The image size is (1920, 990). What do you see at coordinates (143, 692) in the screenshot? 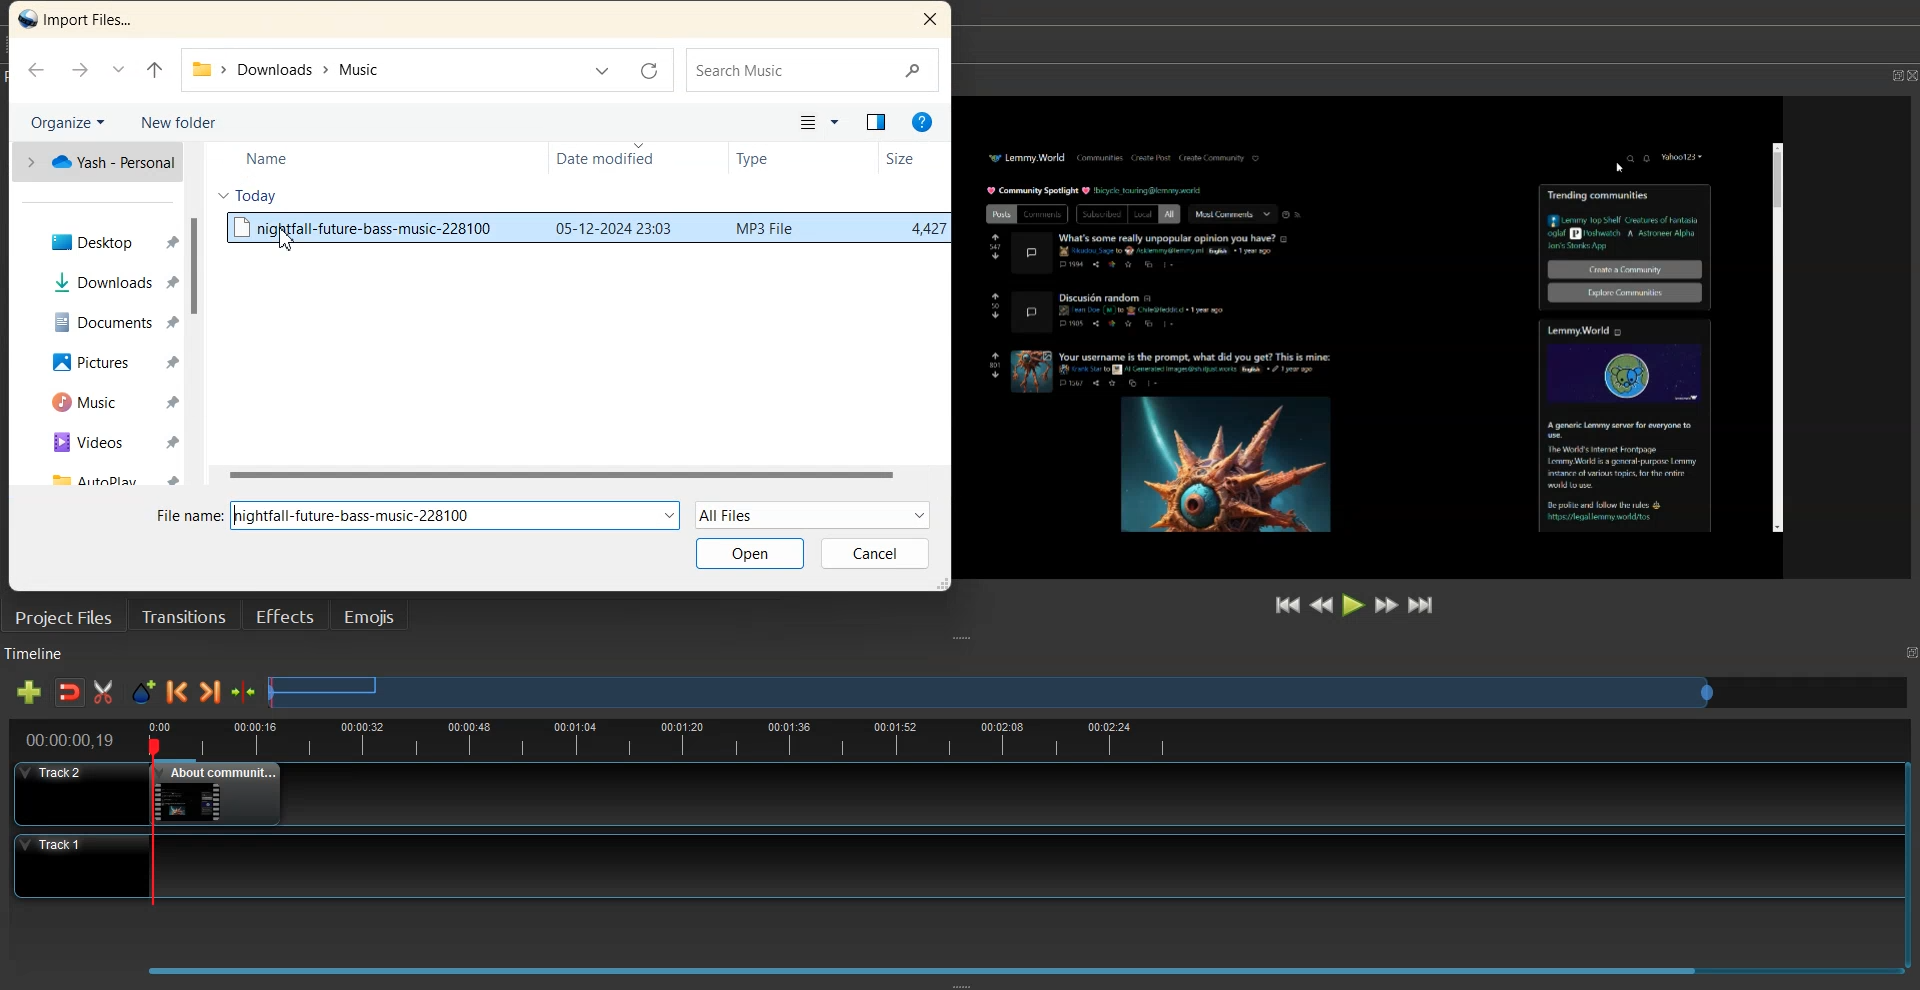
I see `Add Marker` at bounding box center [143, 692].